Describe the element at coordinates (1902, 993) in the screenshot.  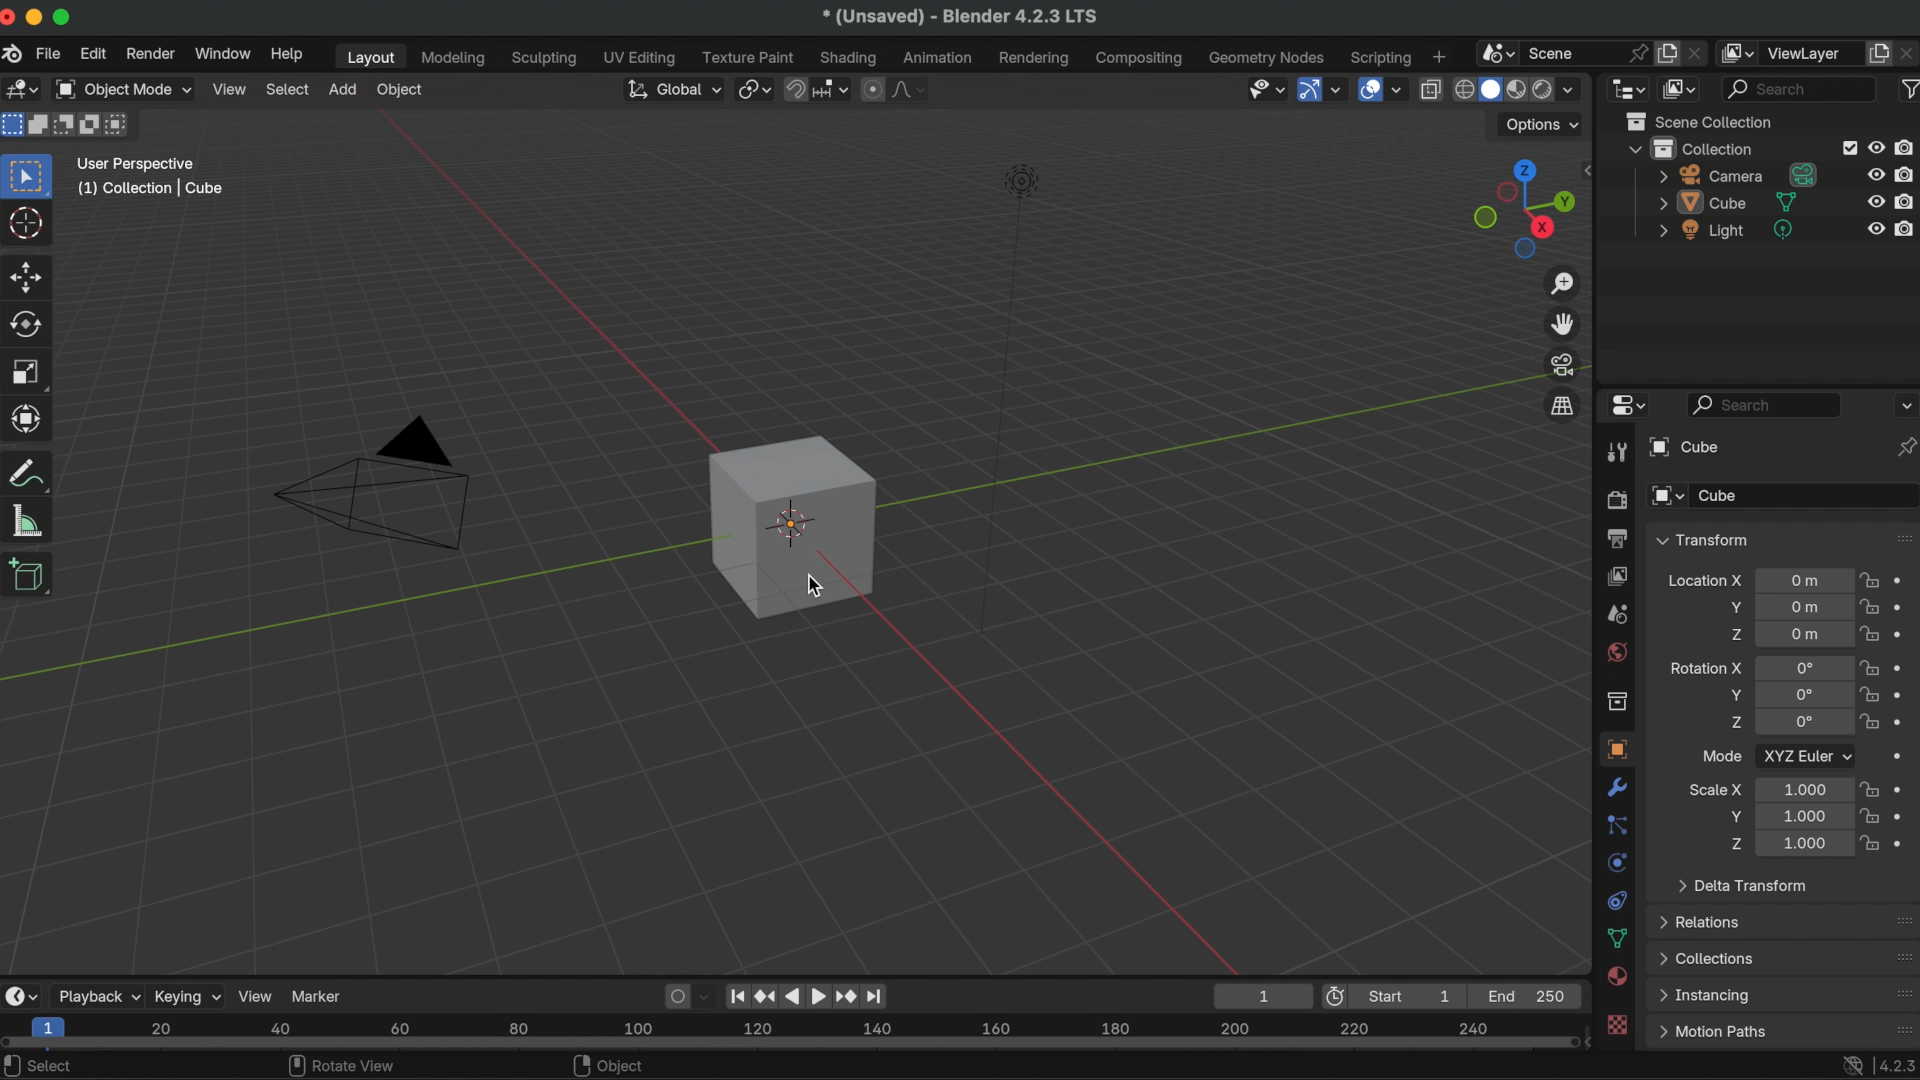
I see `drag handles` at that location.